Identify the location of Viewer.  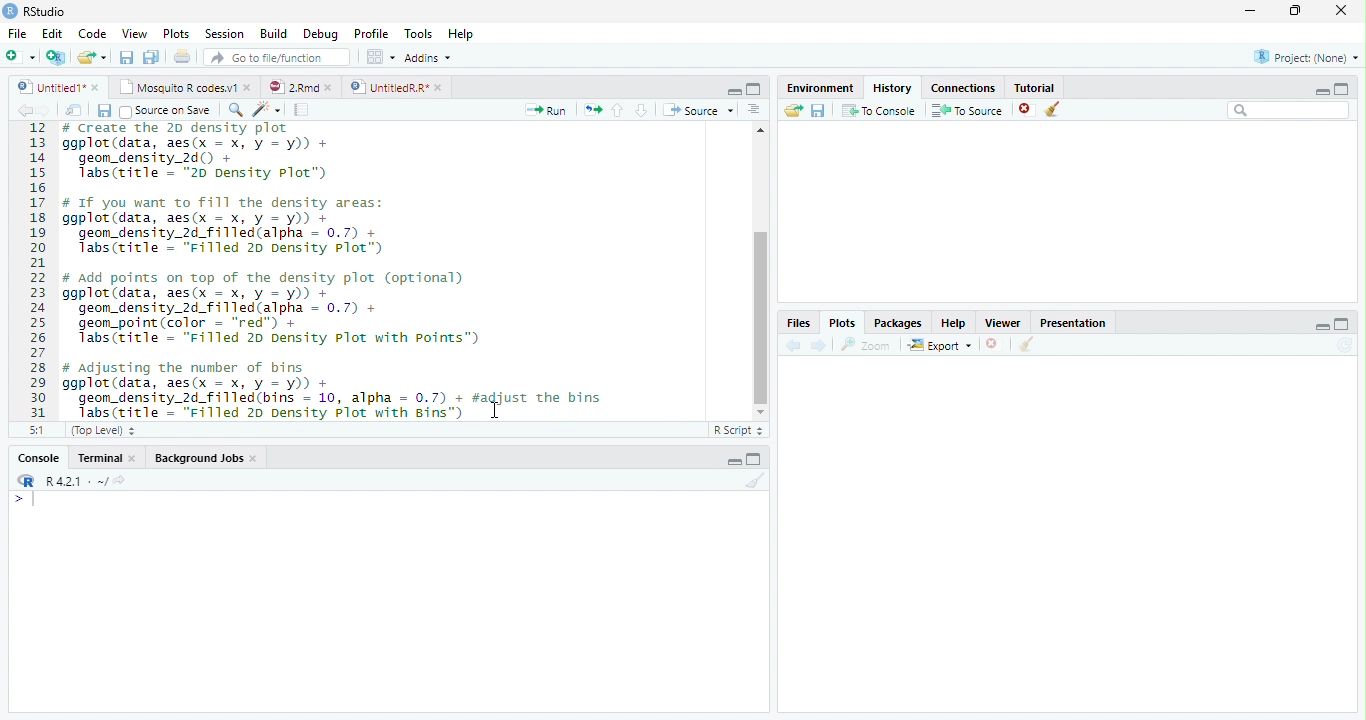
(1001, 322).